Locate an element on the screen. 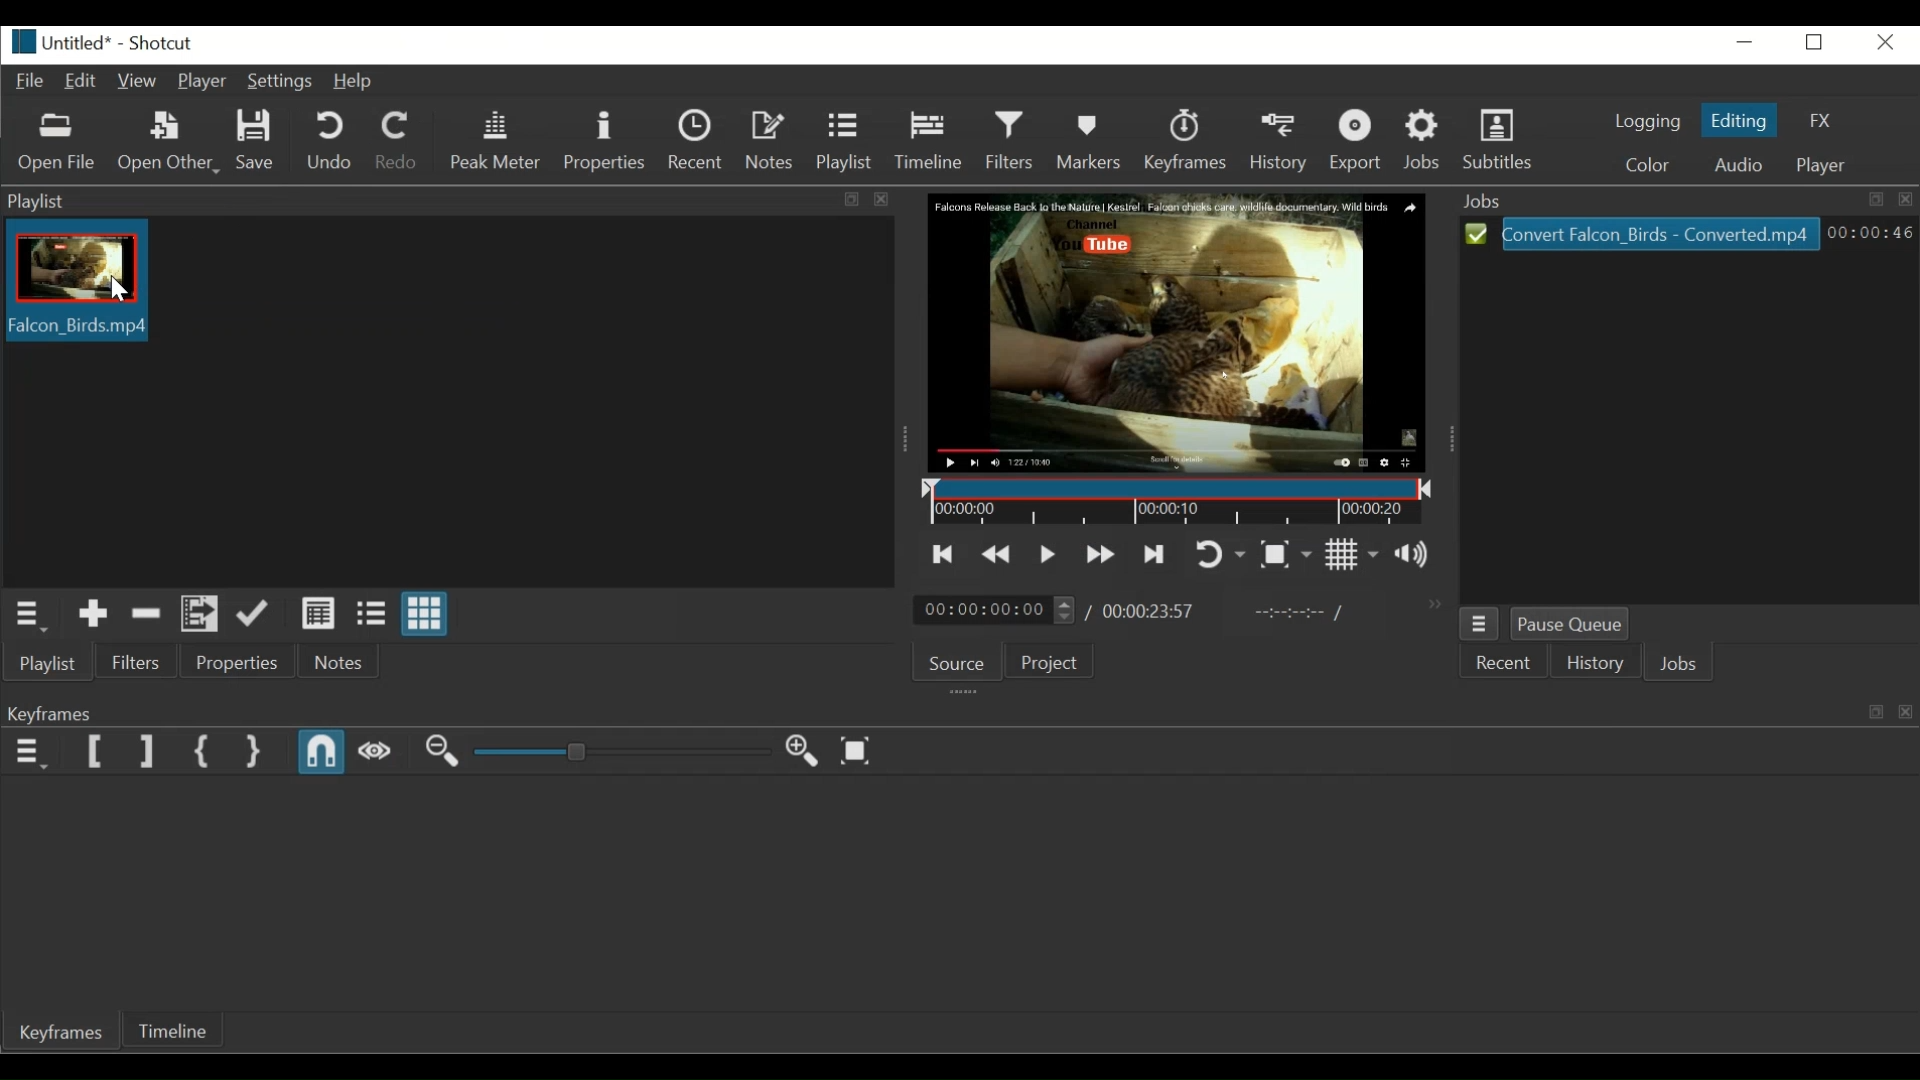 This screenshot has width=1920, height=1080. Toggle grid display on the player is located at coordinates (1353, 556).